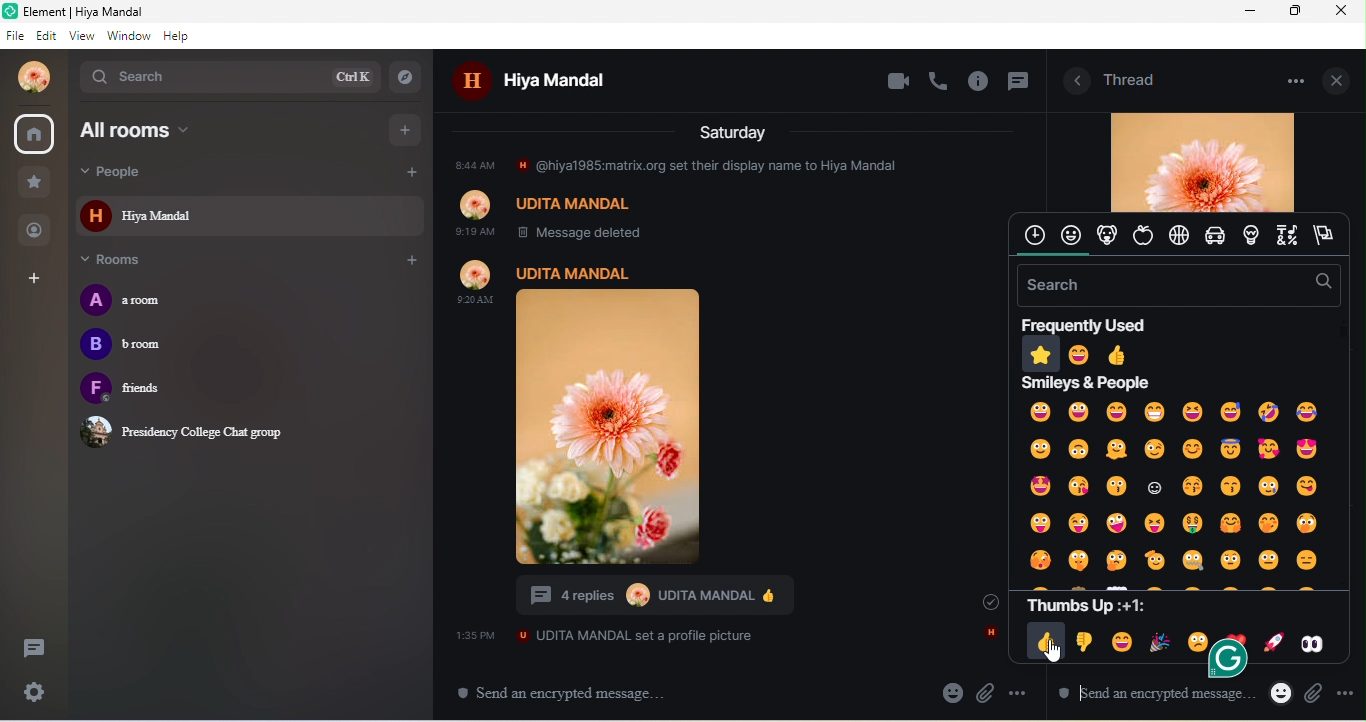 The width and height of the screenshot is (1366, 722). I want to click on add, so click(408, 174).